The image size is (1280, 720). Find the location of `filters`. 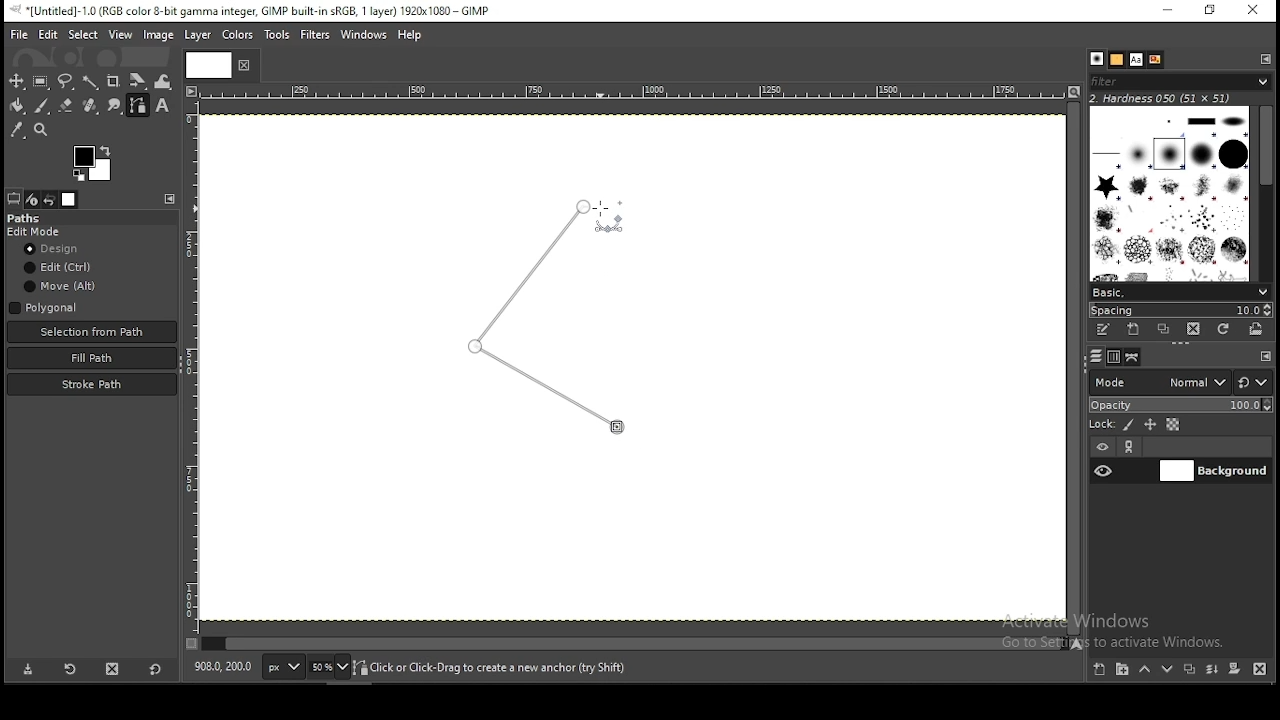

filters is located at coordinates (314, 34).